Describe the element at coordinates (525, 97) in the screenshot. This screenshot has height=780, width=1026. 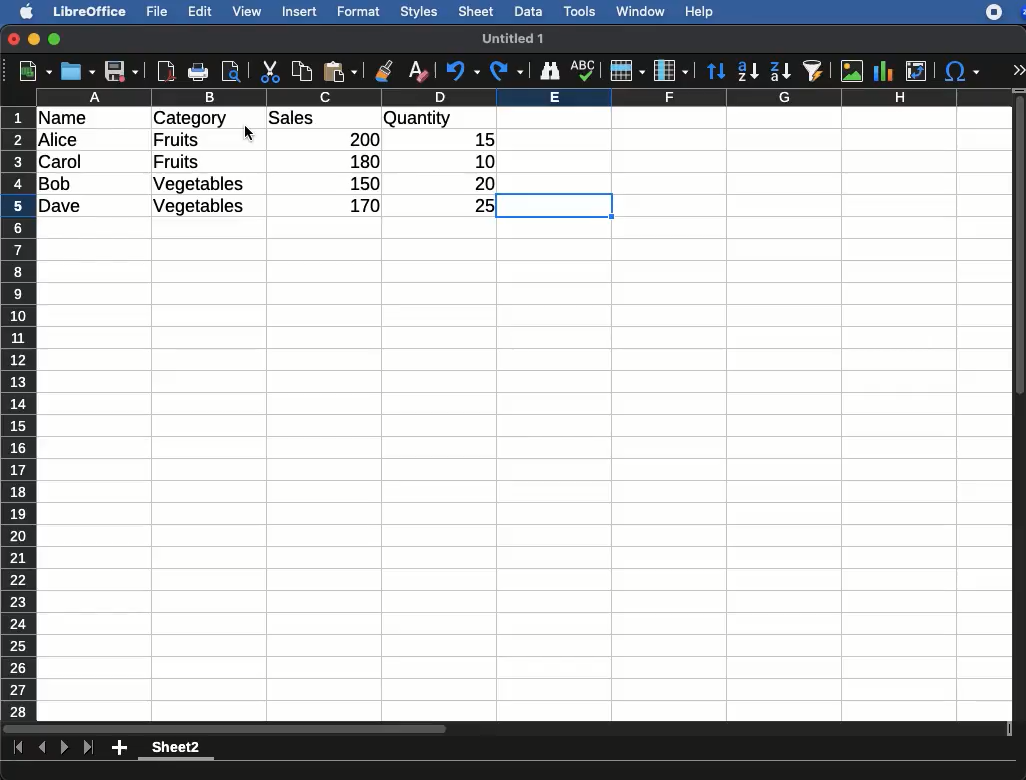
I see `column` at that location.